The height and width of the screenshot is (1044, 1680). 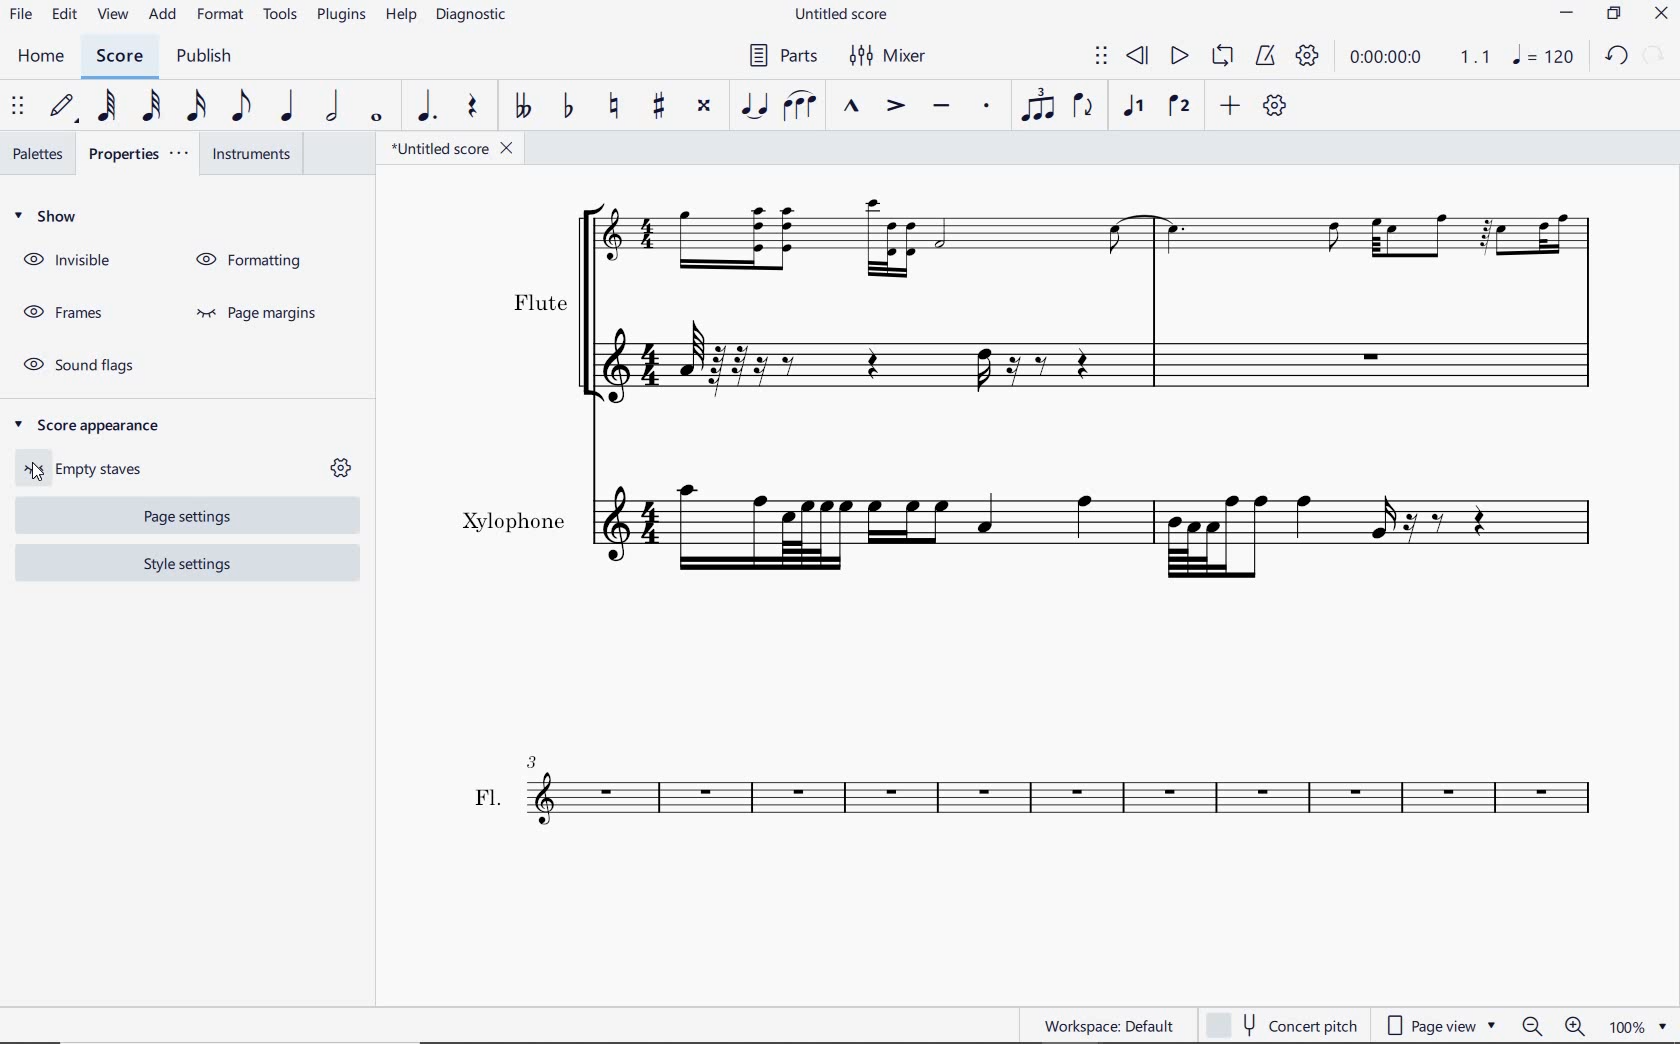 What do you see at coordinates (1660, 15) in the screenshot?
I see `CLOSE` at bounding box center [1660, 15].